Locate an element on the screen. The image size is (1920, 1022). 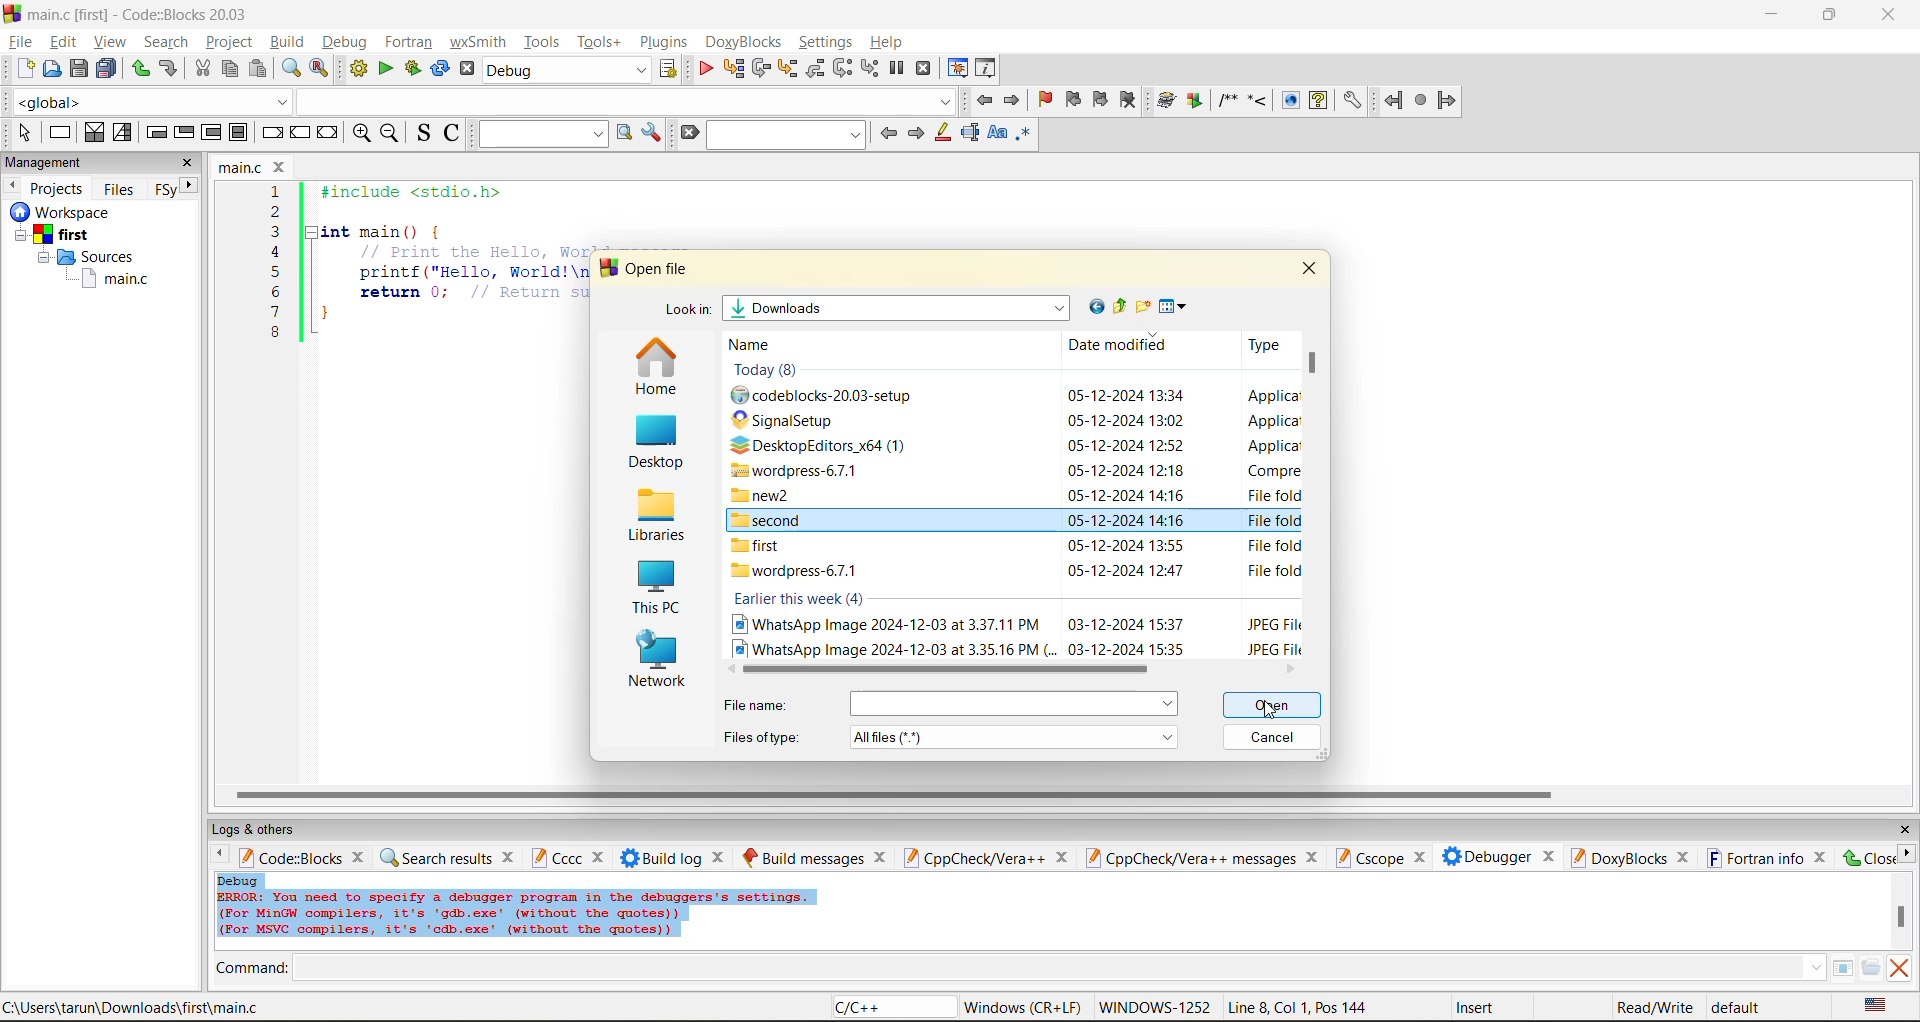
close is located at coordinates (1684, 858).